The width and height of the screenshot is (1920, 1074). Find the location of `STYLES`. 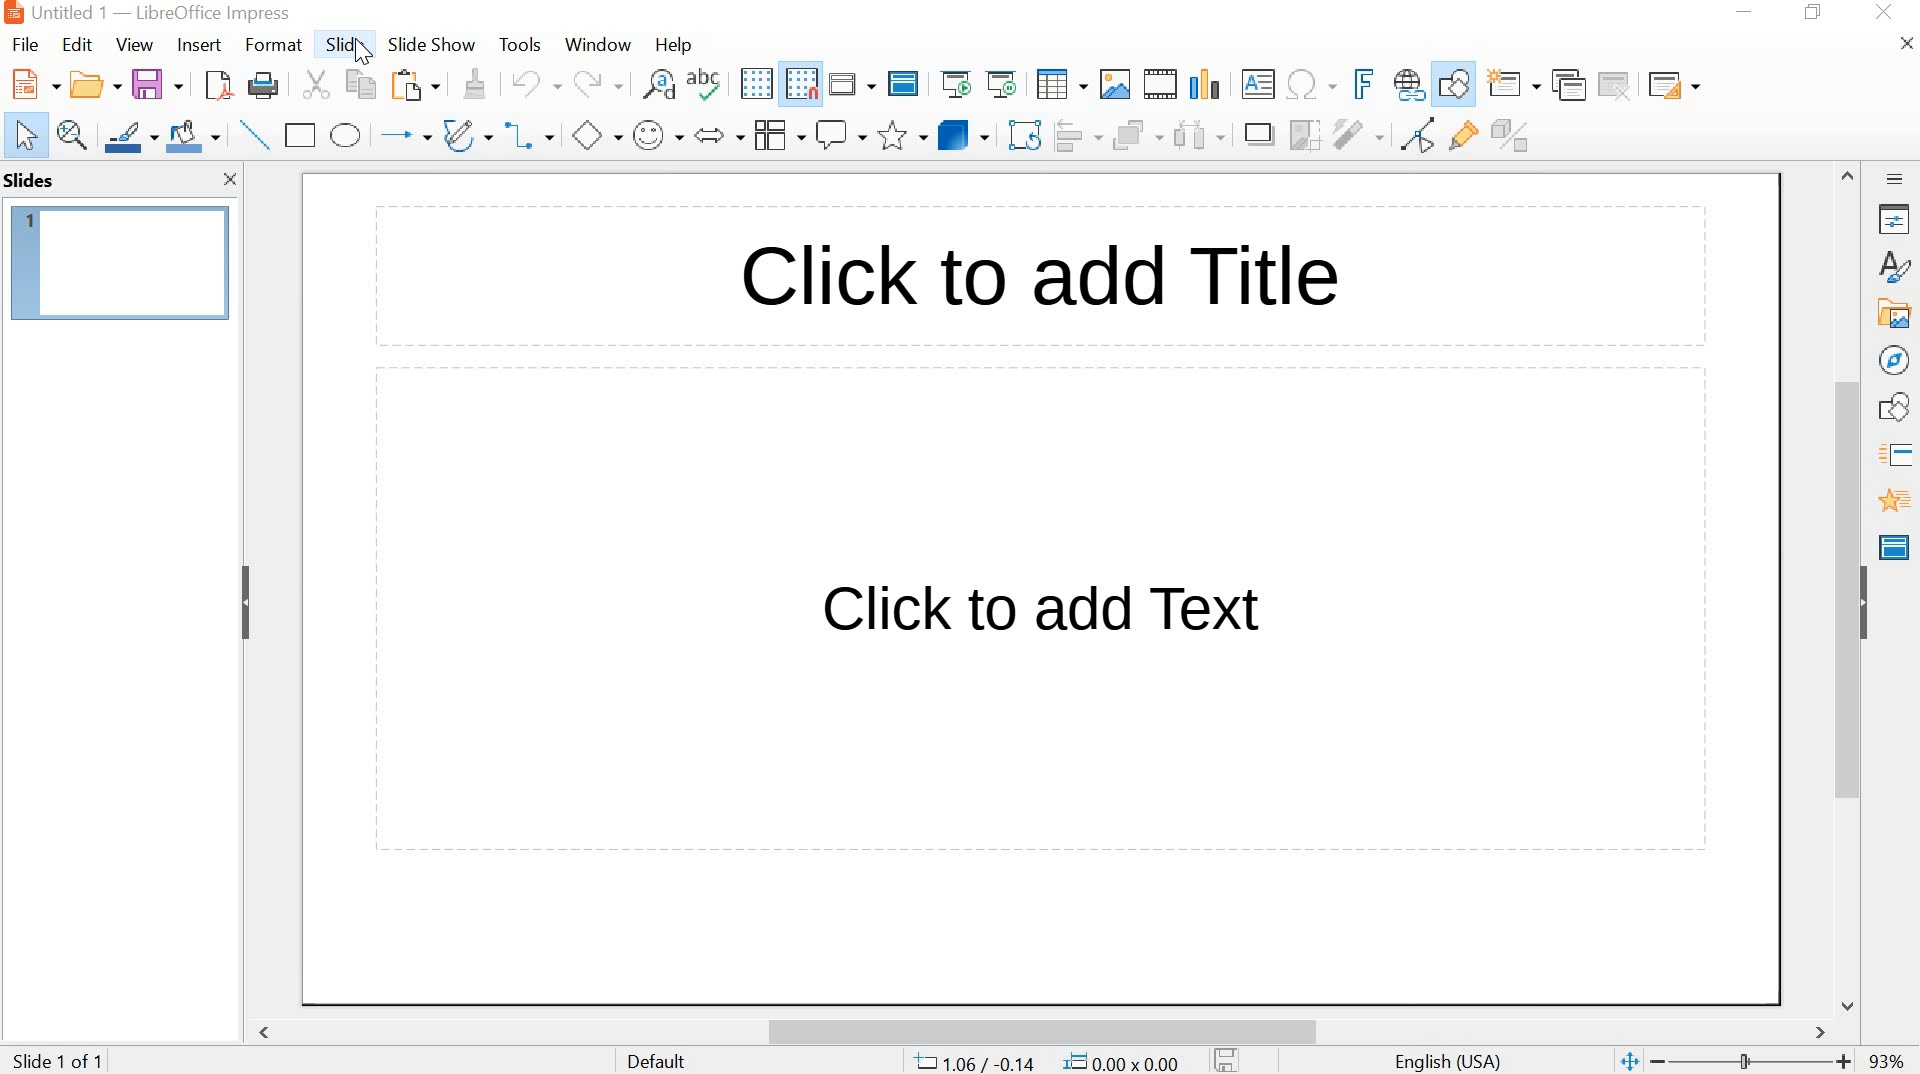

STYLES is located at coordinates (1896, 266).